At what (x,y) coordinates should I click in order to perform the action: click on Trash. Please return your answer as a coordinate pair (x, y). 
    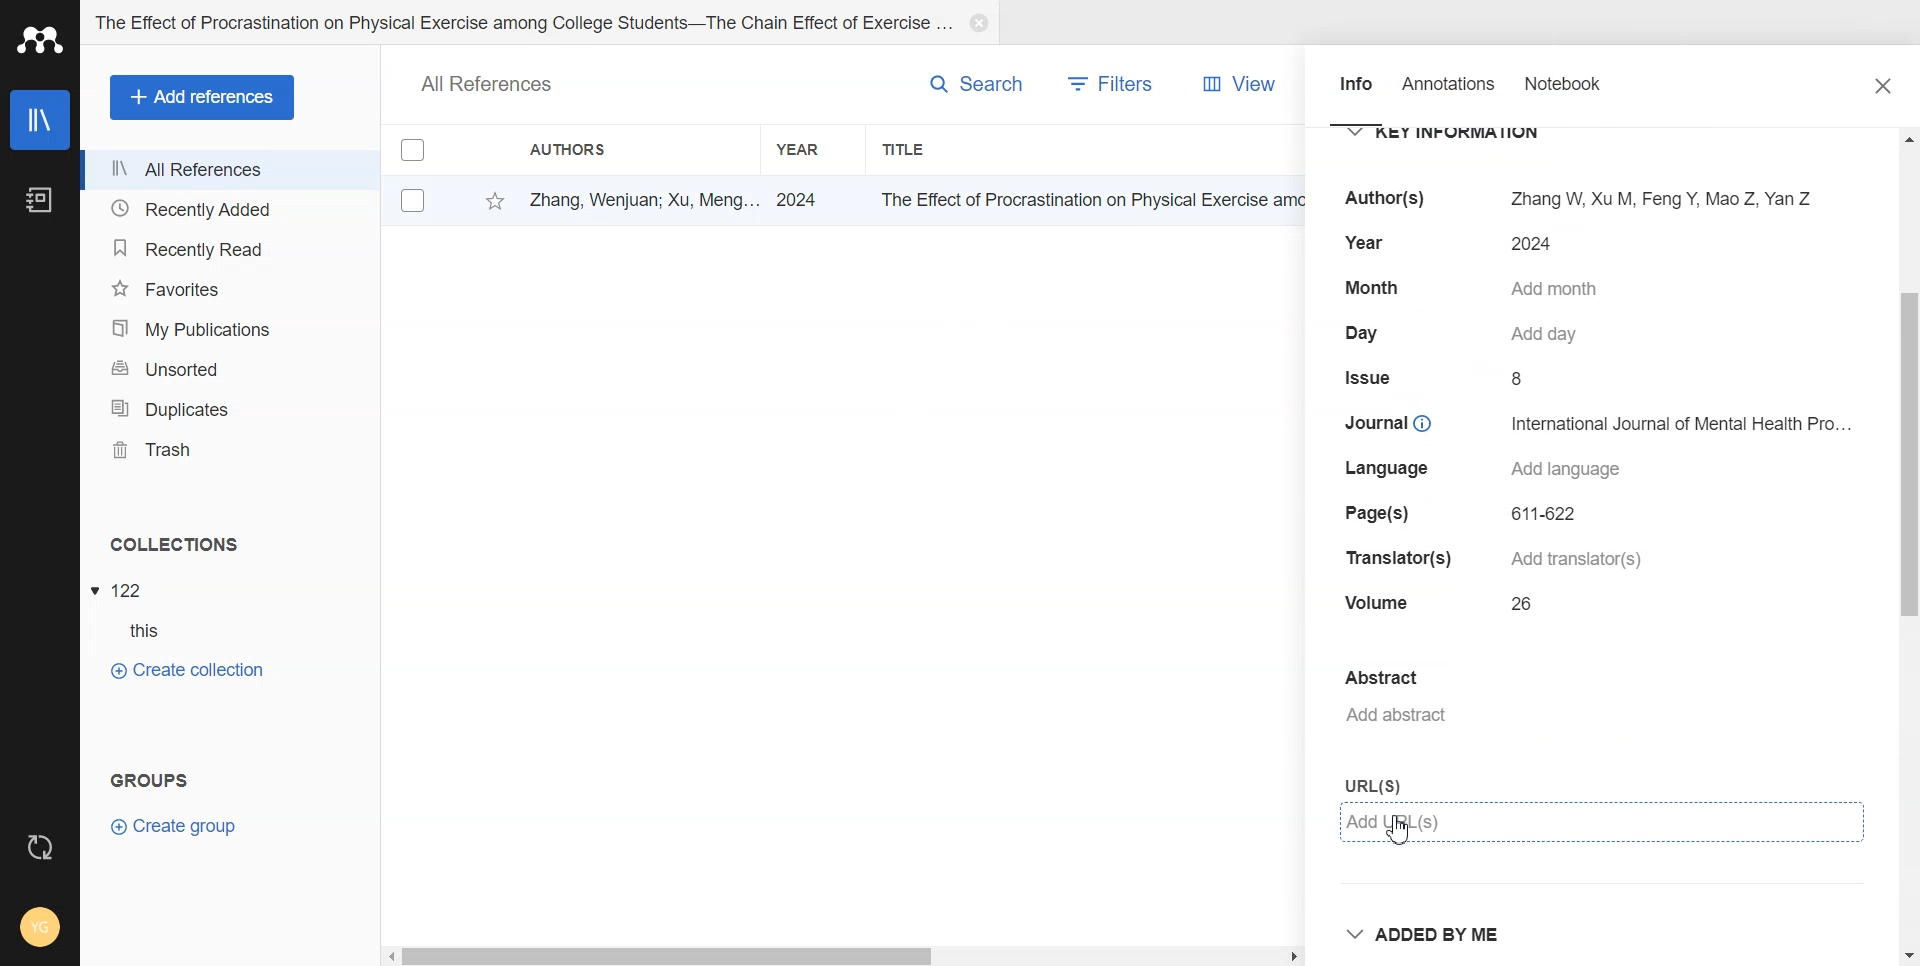
    Looking at the image, I should click on (230, 449).